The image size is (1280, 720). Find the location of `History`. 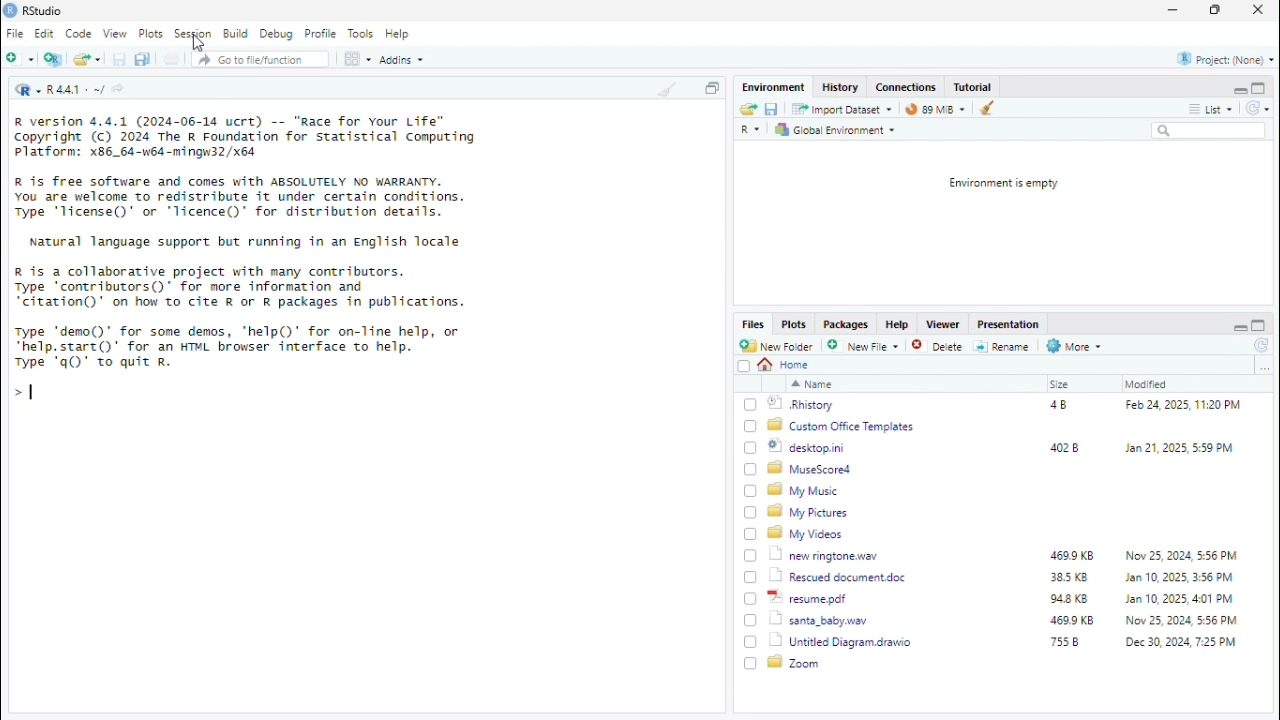

History is located at coordinates (841, 87).